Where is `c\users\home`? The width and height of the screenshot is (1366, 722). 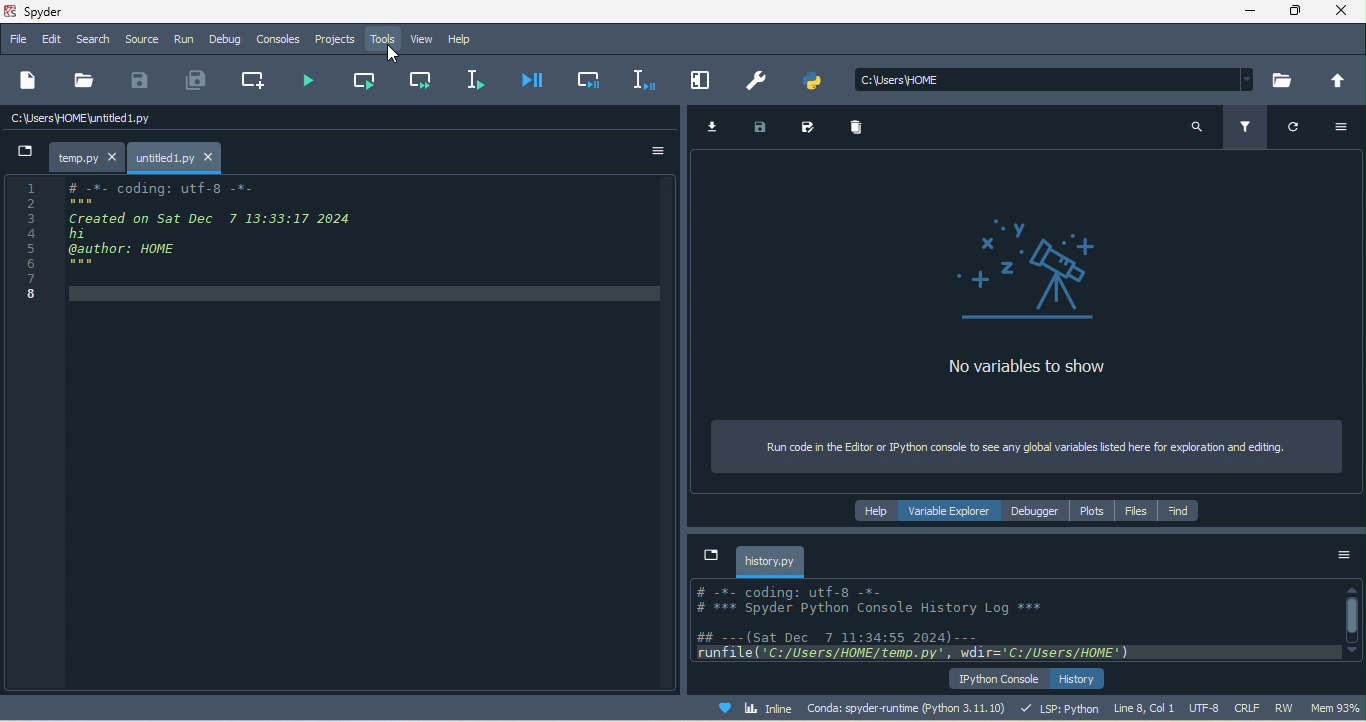
c\users\home is located at coordinates (1055, 80).